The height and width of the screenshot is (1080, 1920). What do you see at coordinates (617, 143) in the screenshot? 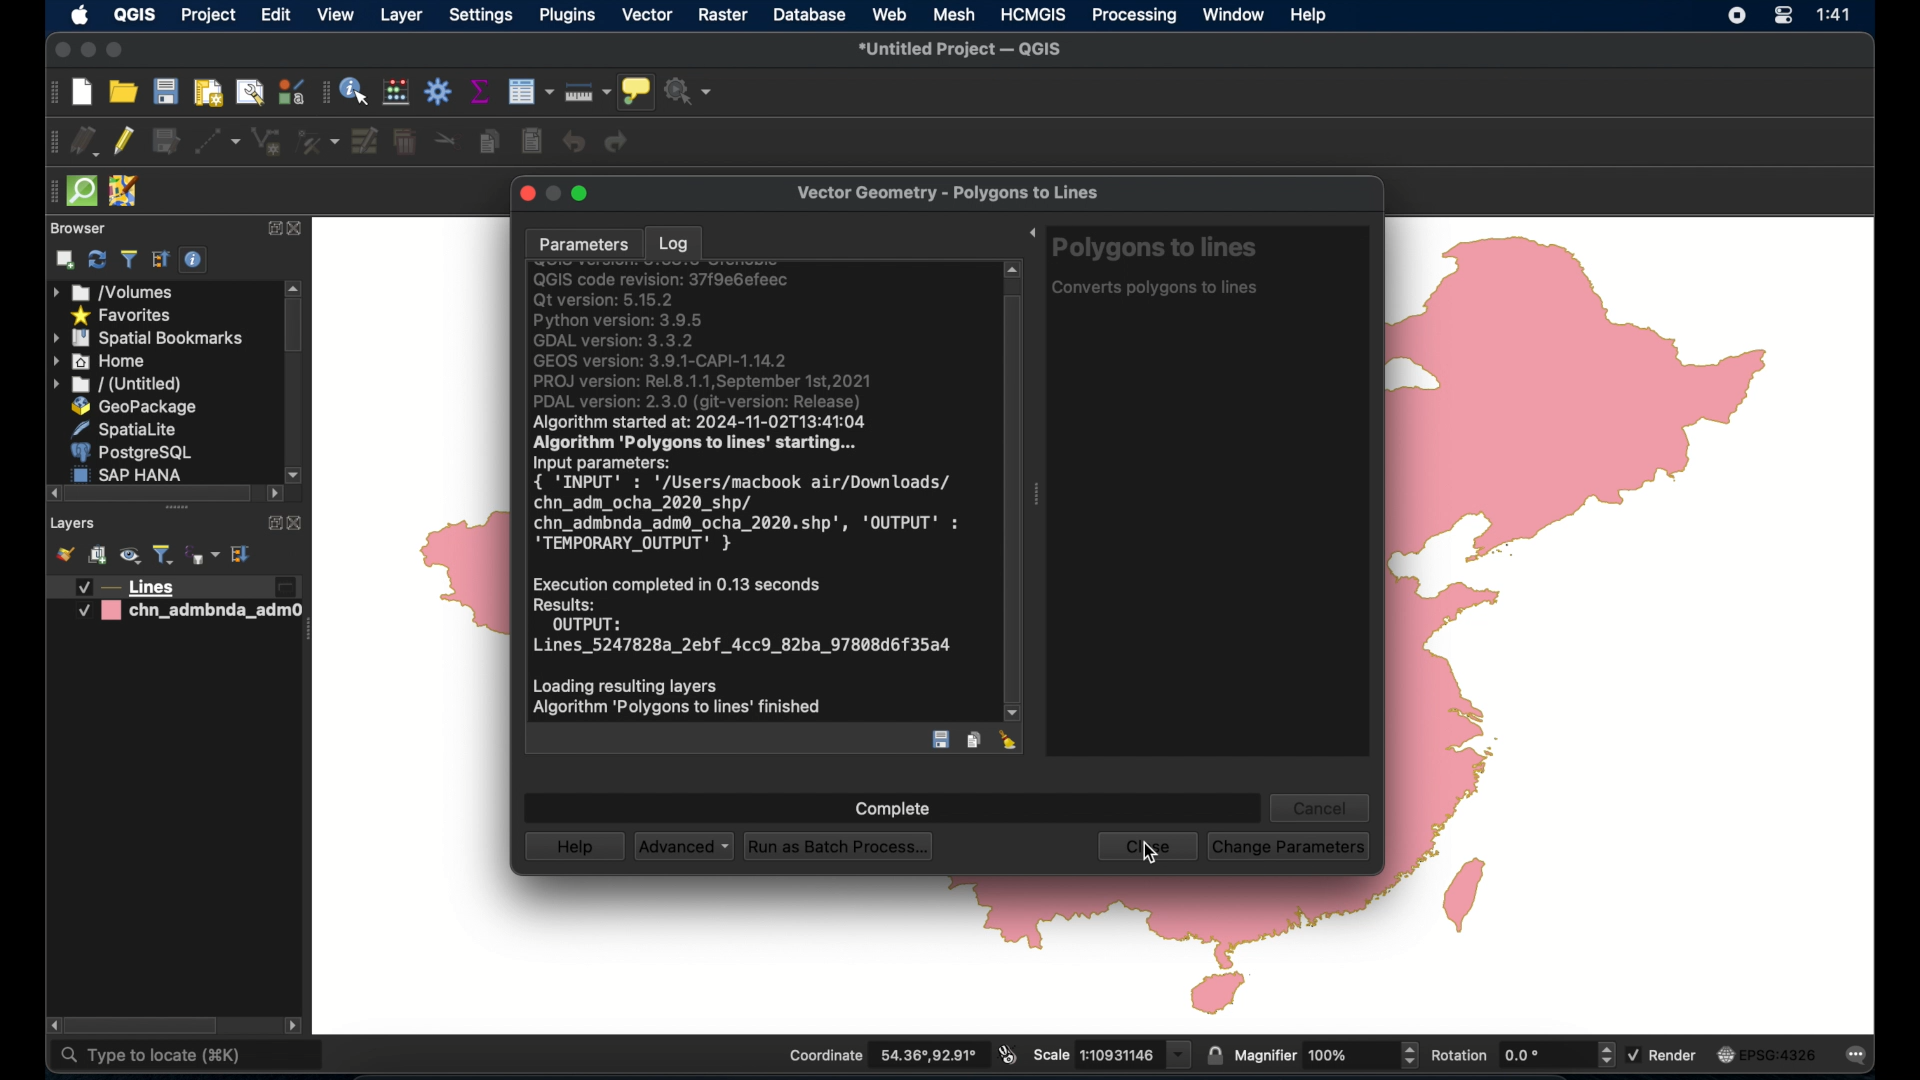
I see `redo` at bounding box center [617, 143].